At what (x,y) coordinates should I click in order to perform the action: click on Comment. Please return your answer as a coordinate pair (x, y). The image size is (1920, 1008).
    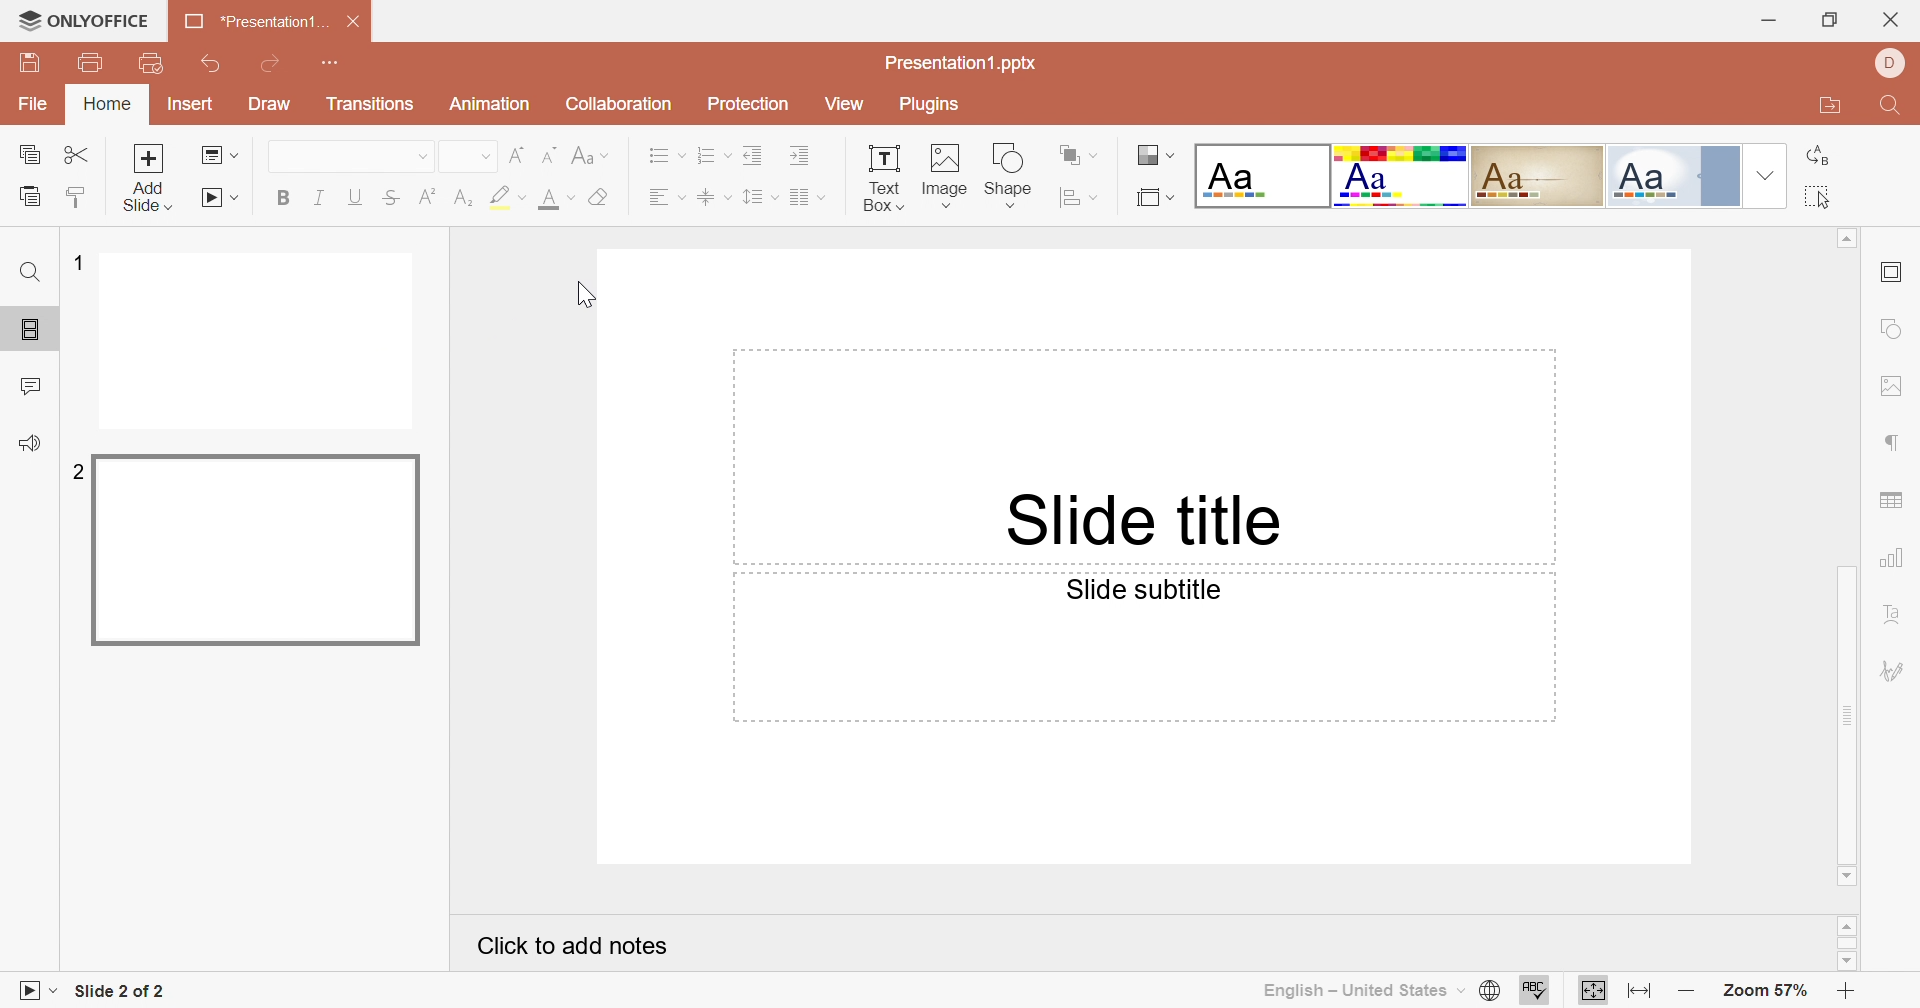
    Looking at the image, I should click on (29, 385).